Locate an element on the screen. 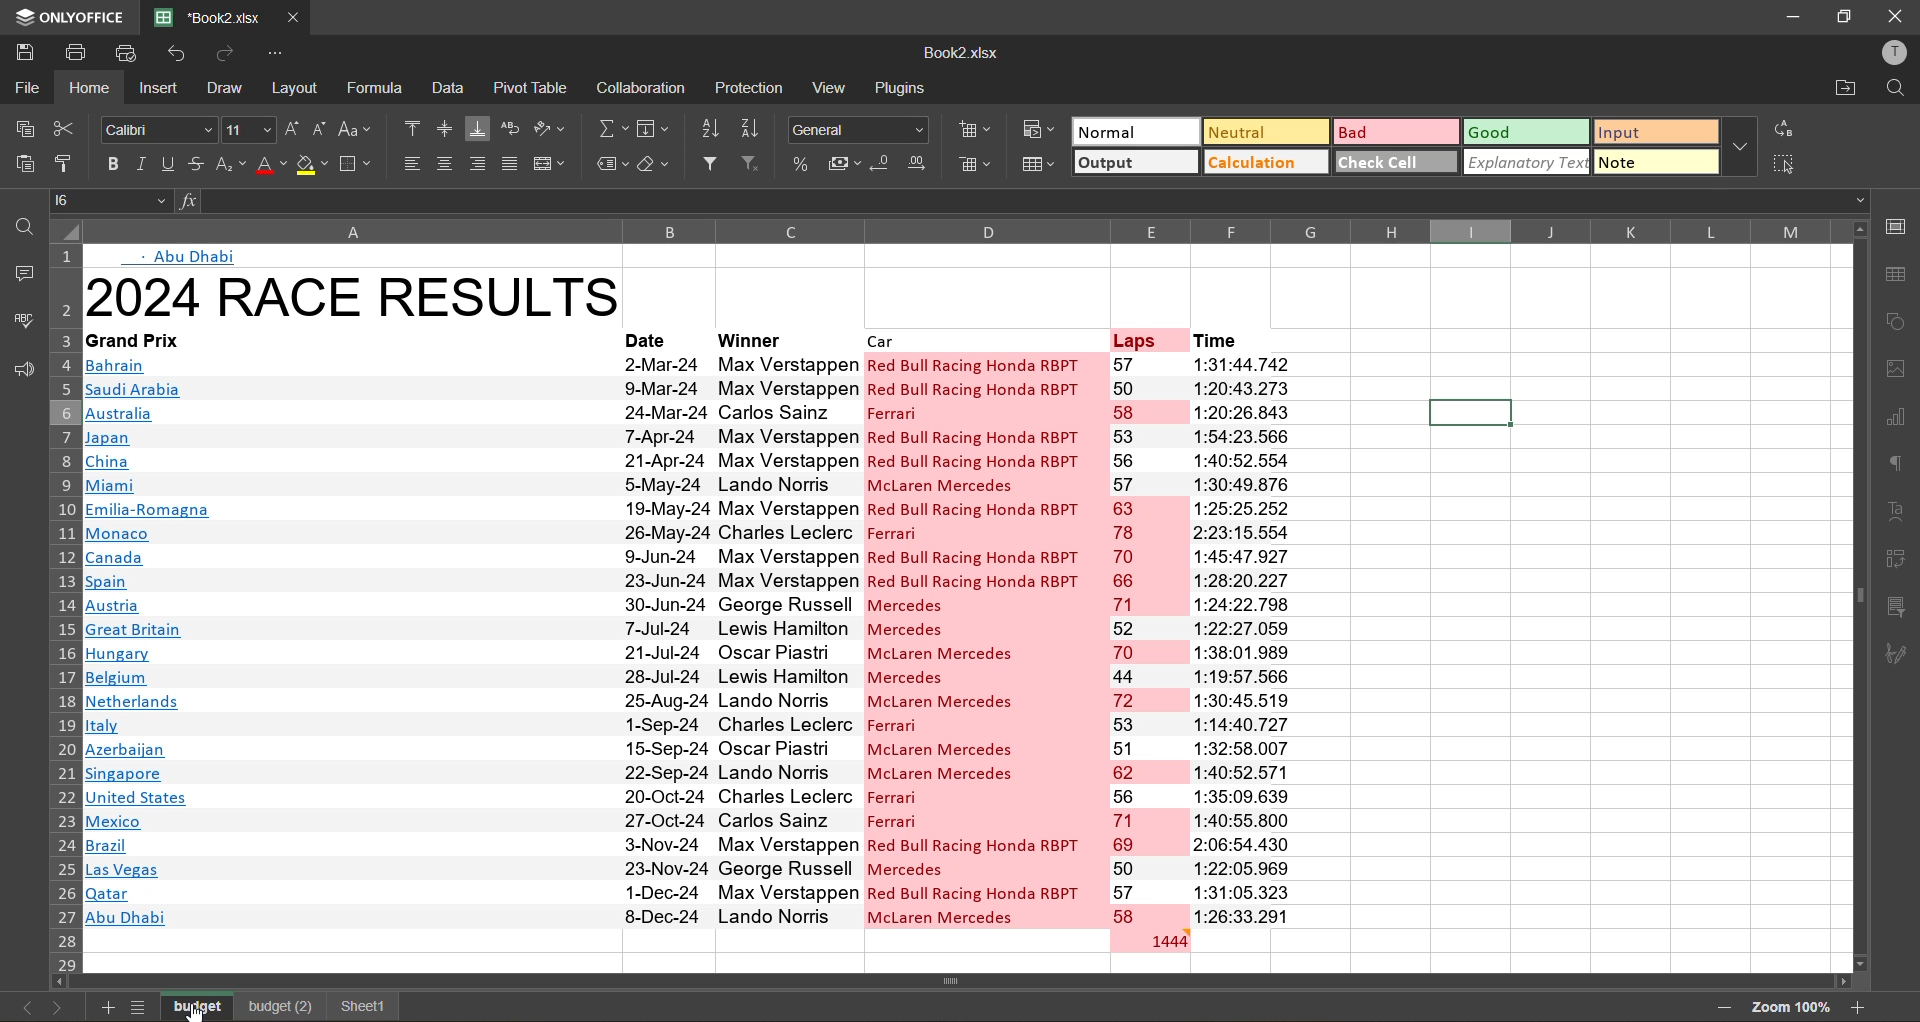 Image resolution: width=1920 pixels, height=1022 pixels. font color is located at coordinates (271, 166).